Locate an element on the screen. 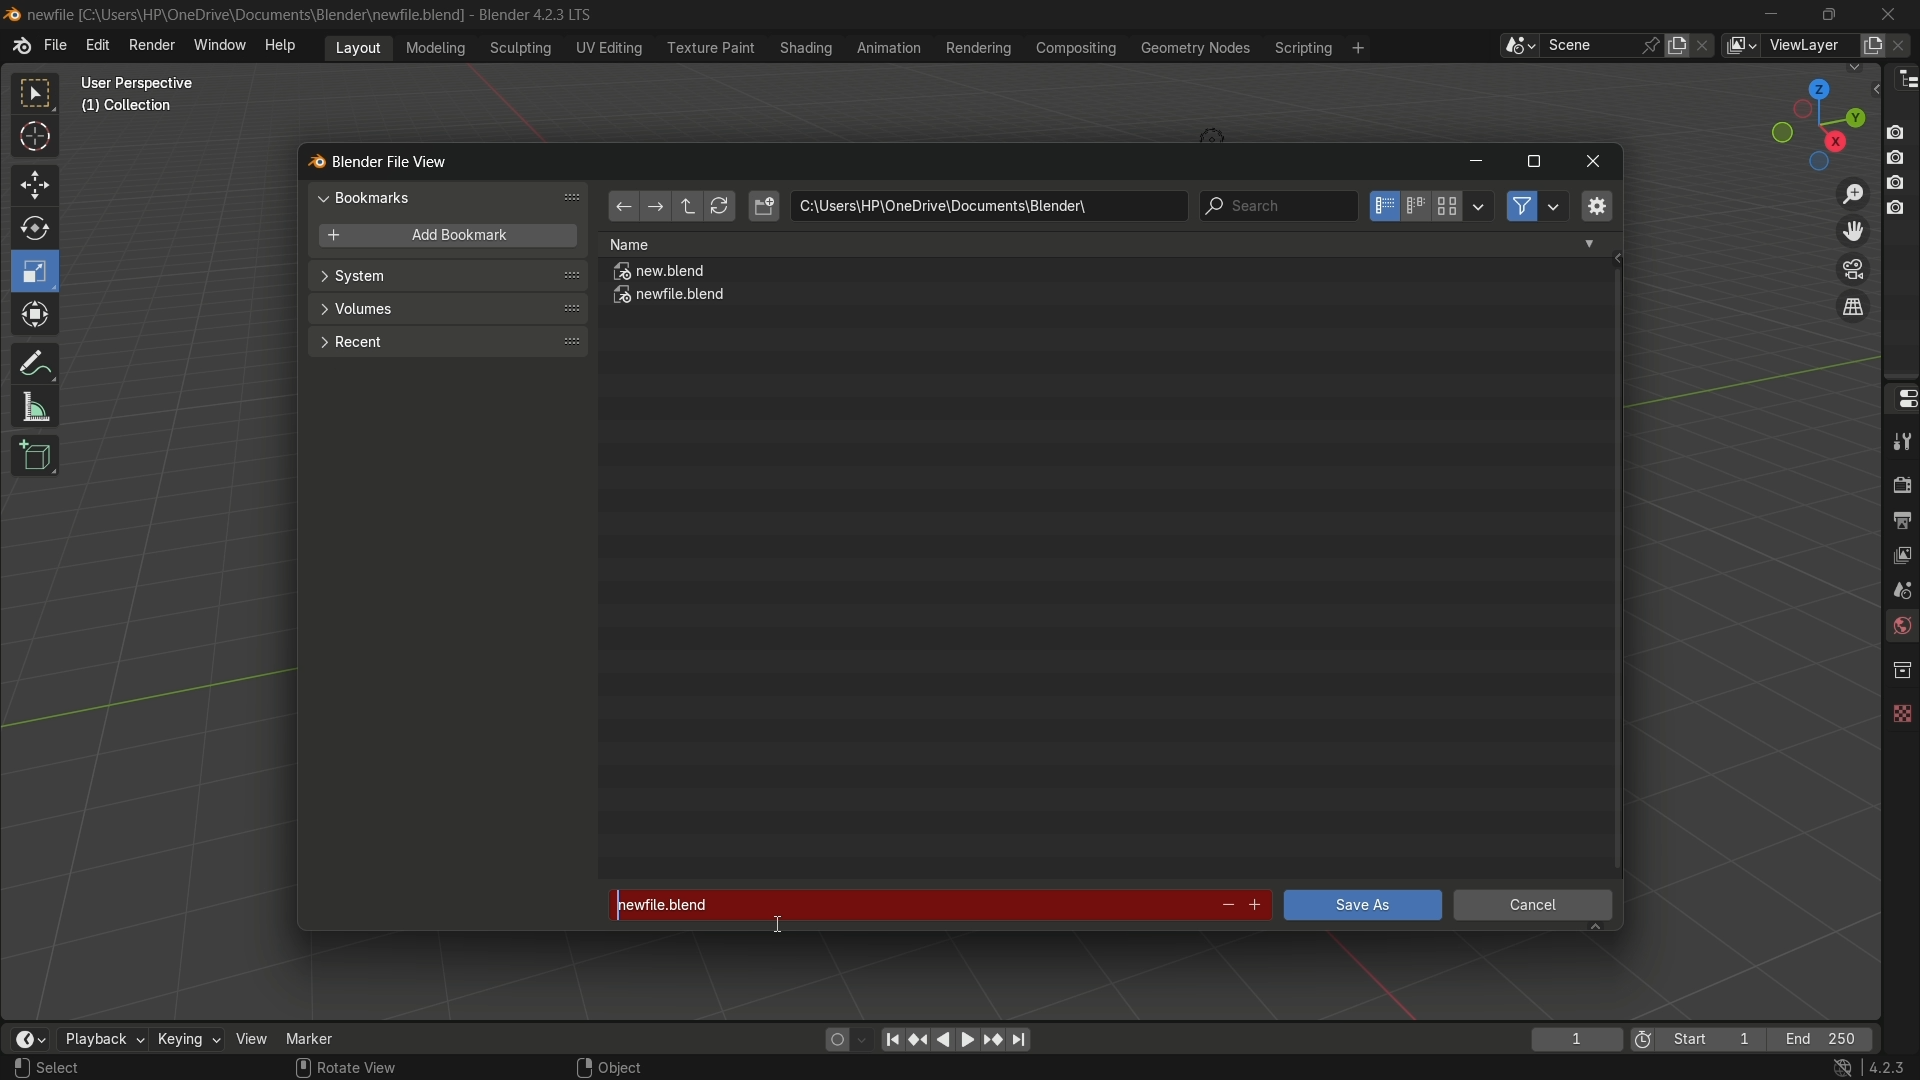  texture is located at coordinates (1900, 709).